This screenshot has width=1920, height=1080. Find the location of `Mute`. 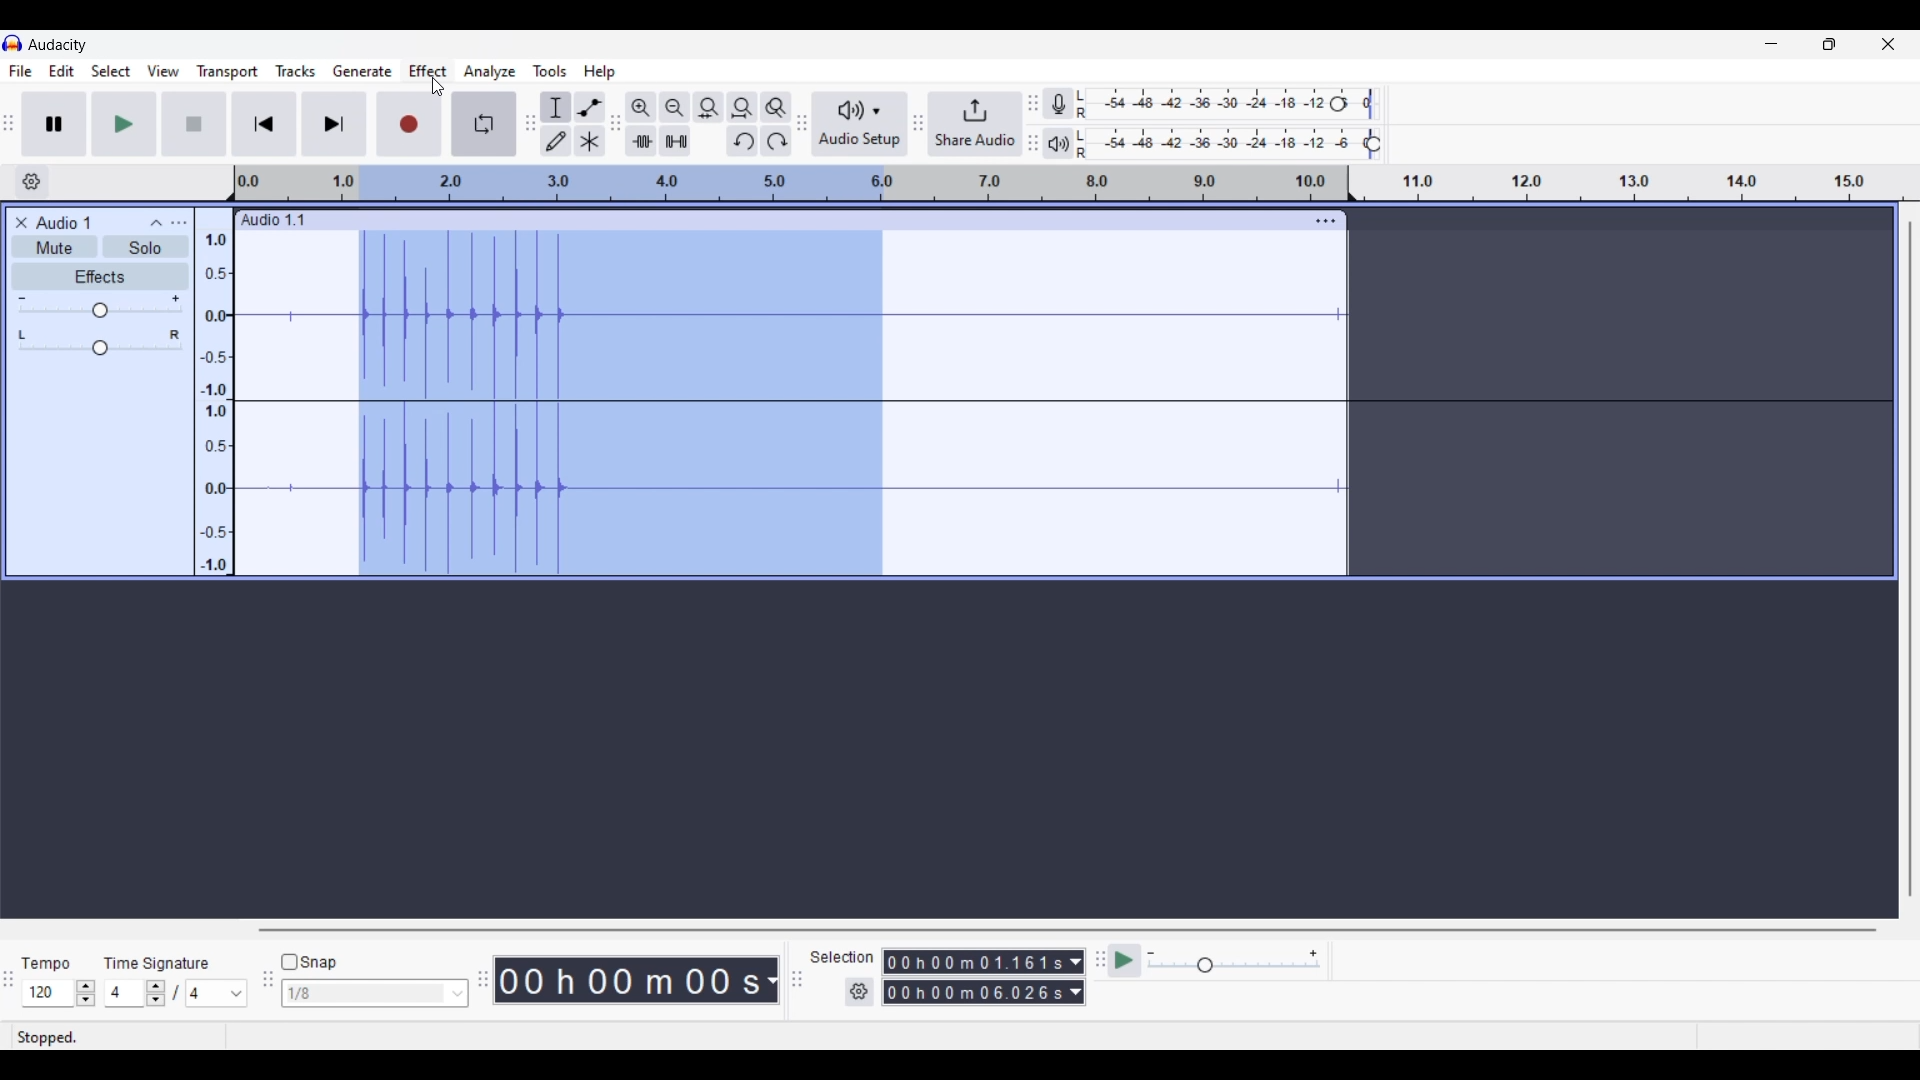

Mute is located at coordinates (54, 246).